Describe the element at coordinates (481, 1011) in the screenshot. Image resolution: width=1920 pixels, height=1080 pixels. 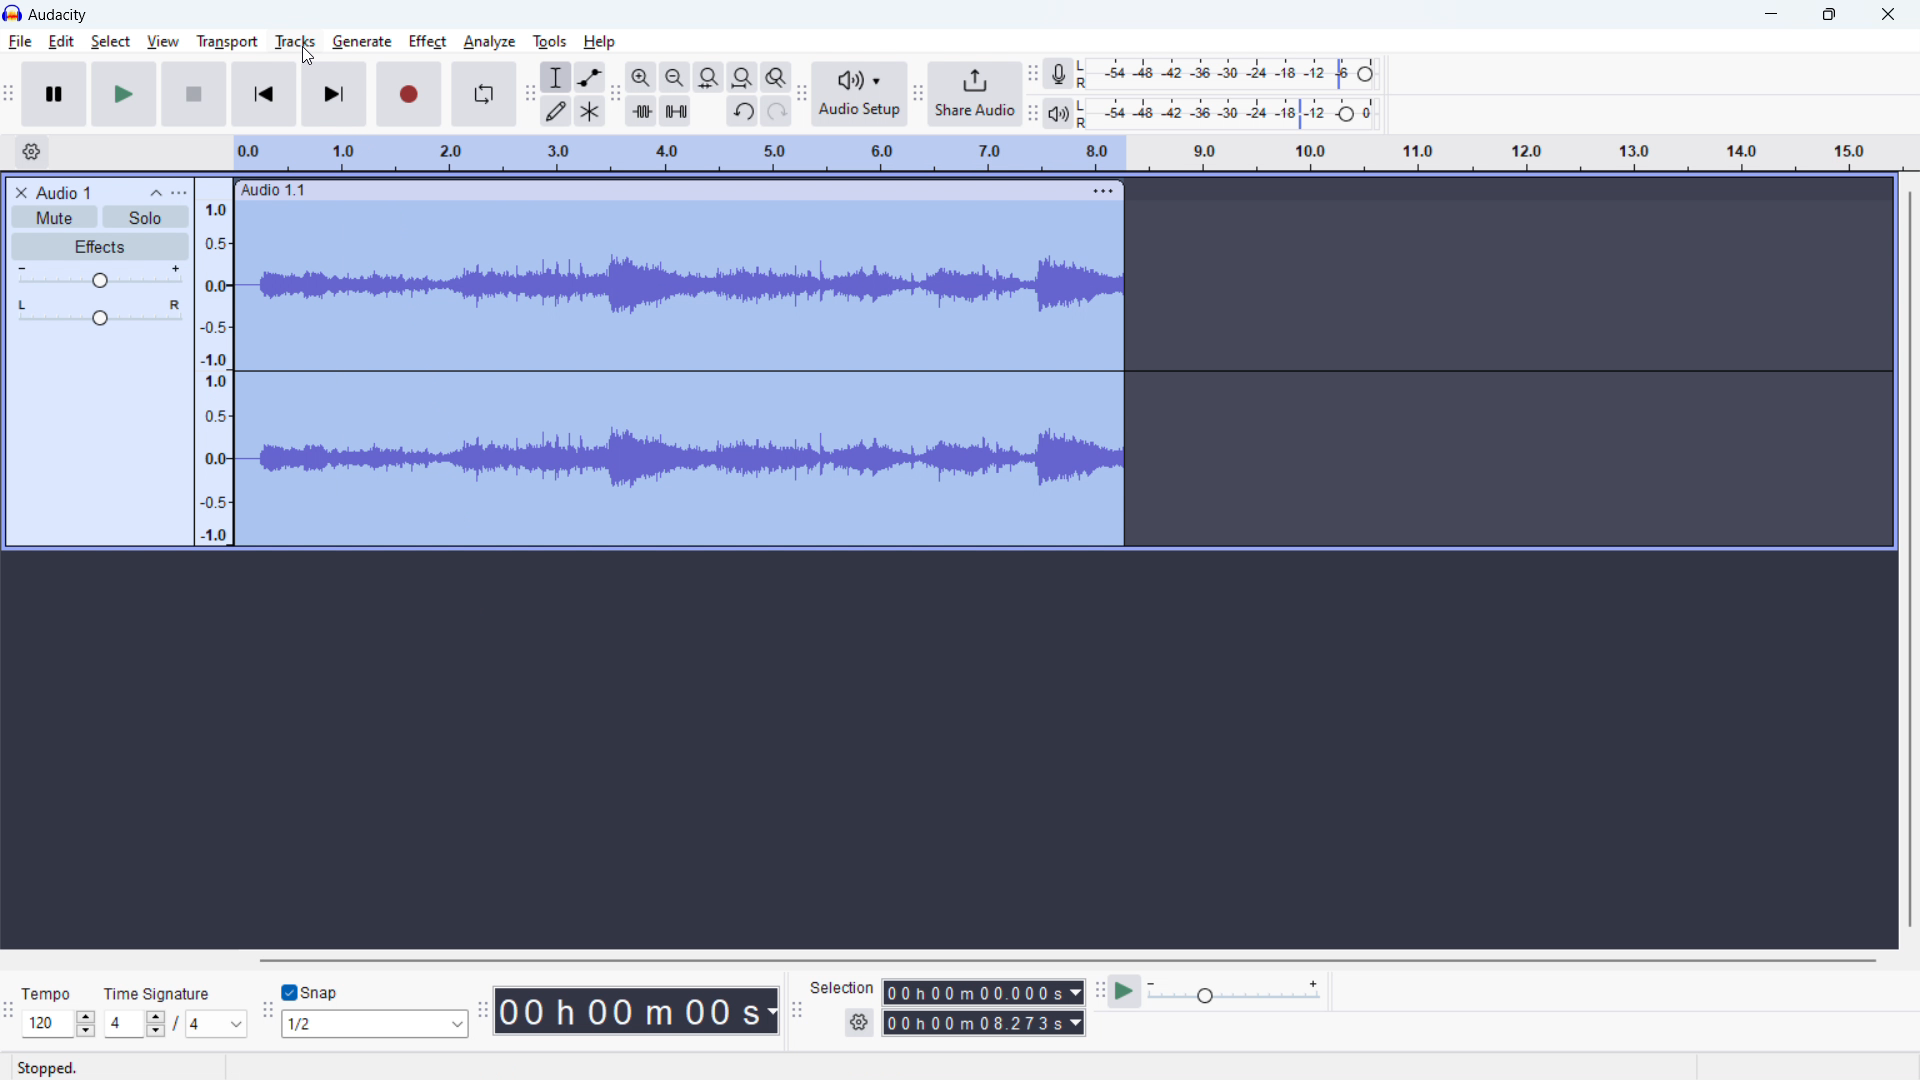
I see `time toolbar` at that location.